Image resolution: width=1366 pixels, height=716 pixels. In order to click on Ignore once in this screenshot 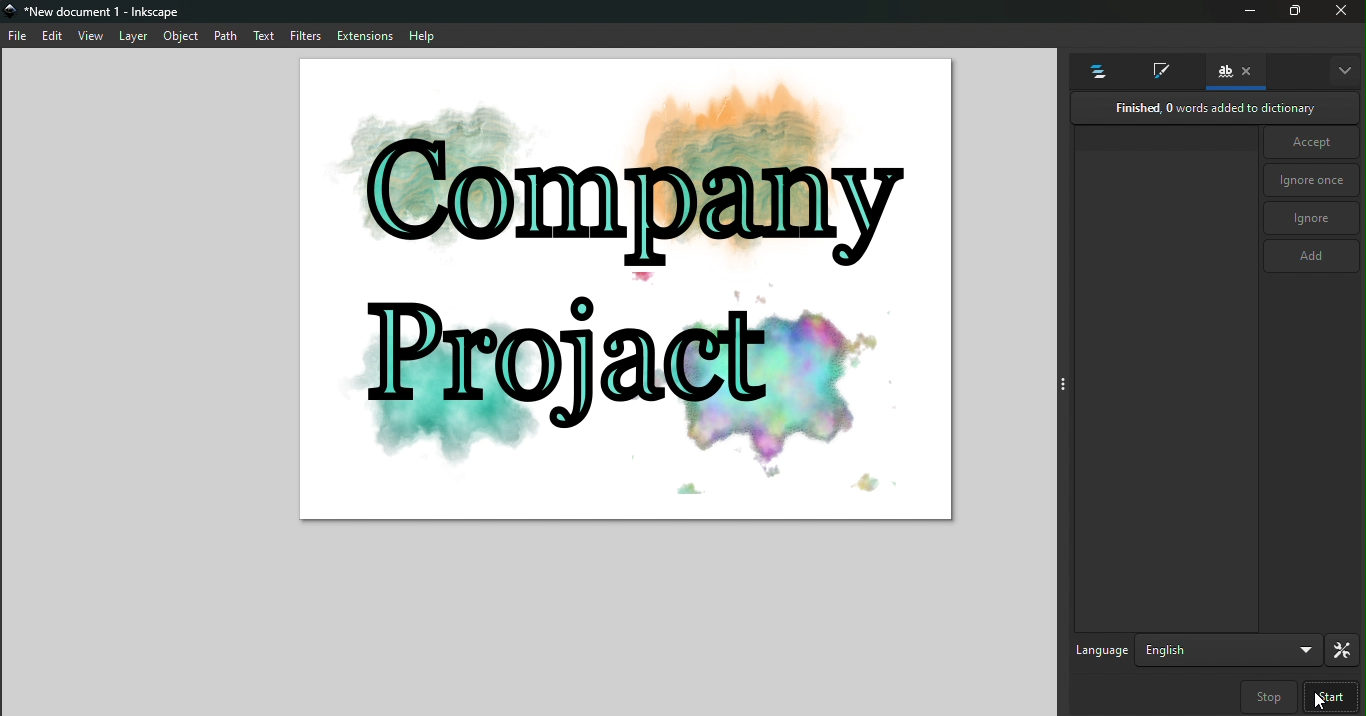, I will do `click(1309, 178)`.